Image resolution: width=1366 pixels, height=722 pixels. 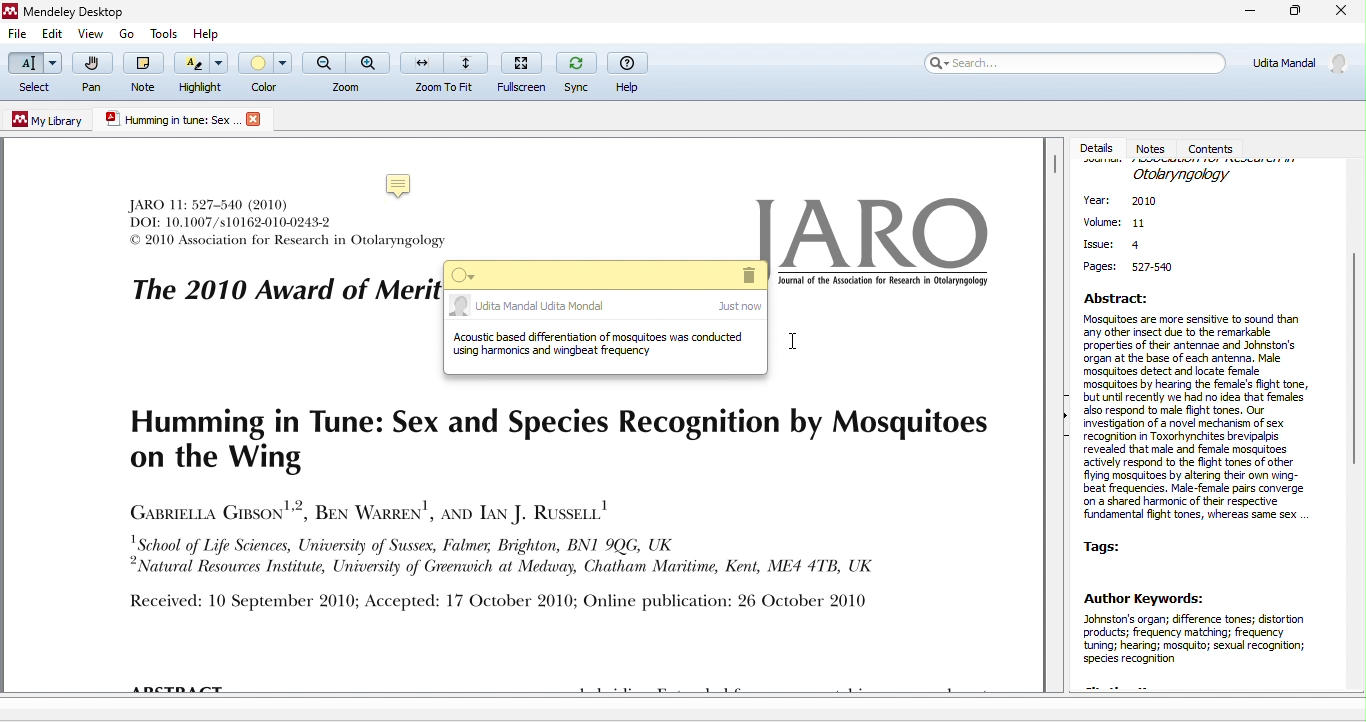 What do you see at coordinates (1293, 14) in the screenshot?
I see `maximize` at bounding box center [1293, 14].